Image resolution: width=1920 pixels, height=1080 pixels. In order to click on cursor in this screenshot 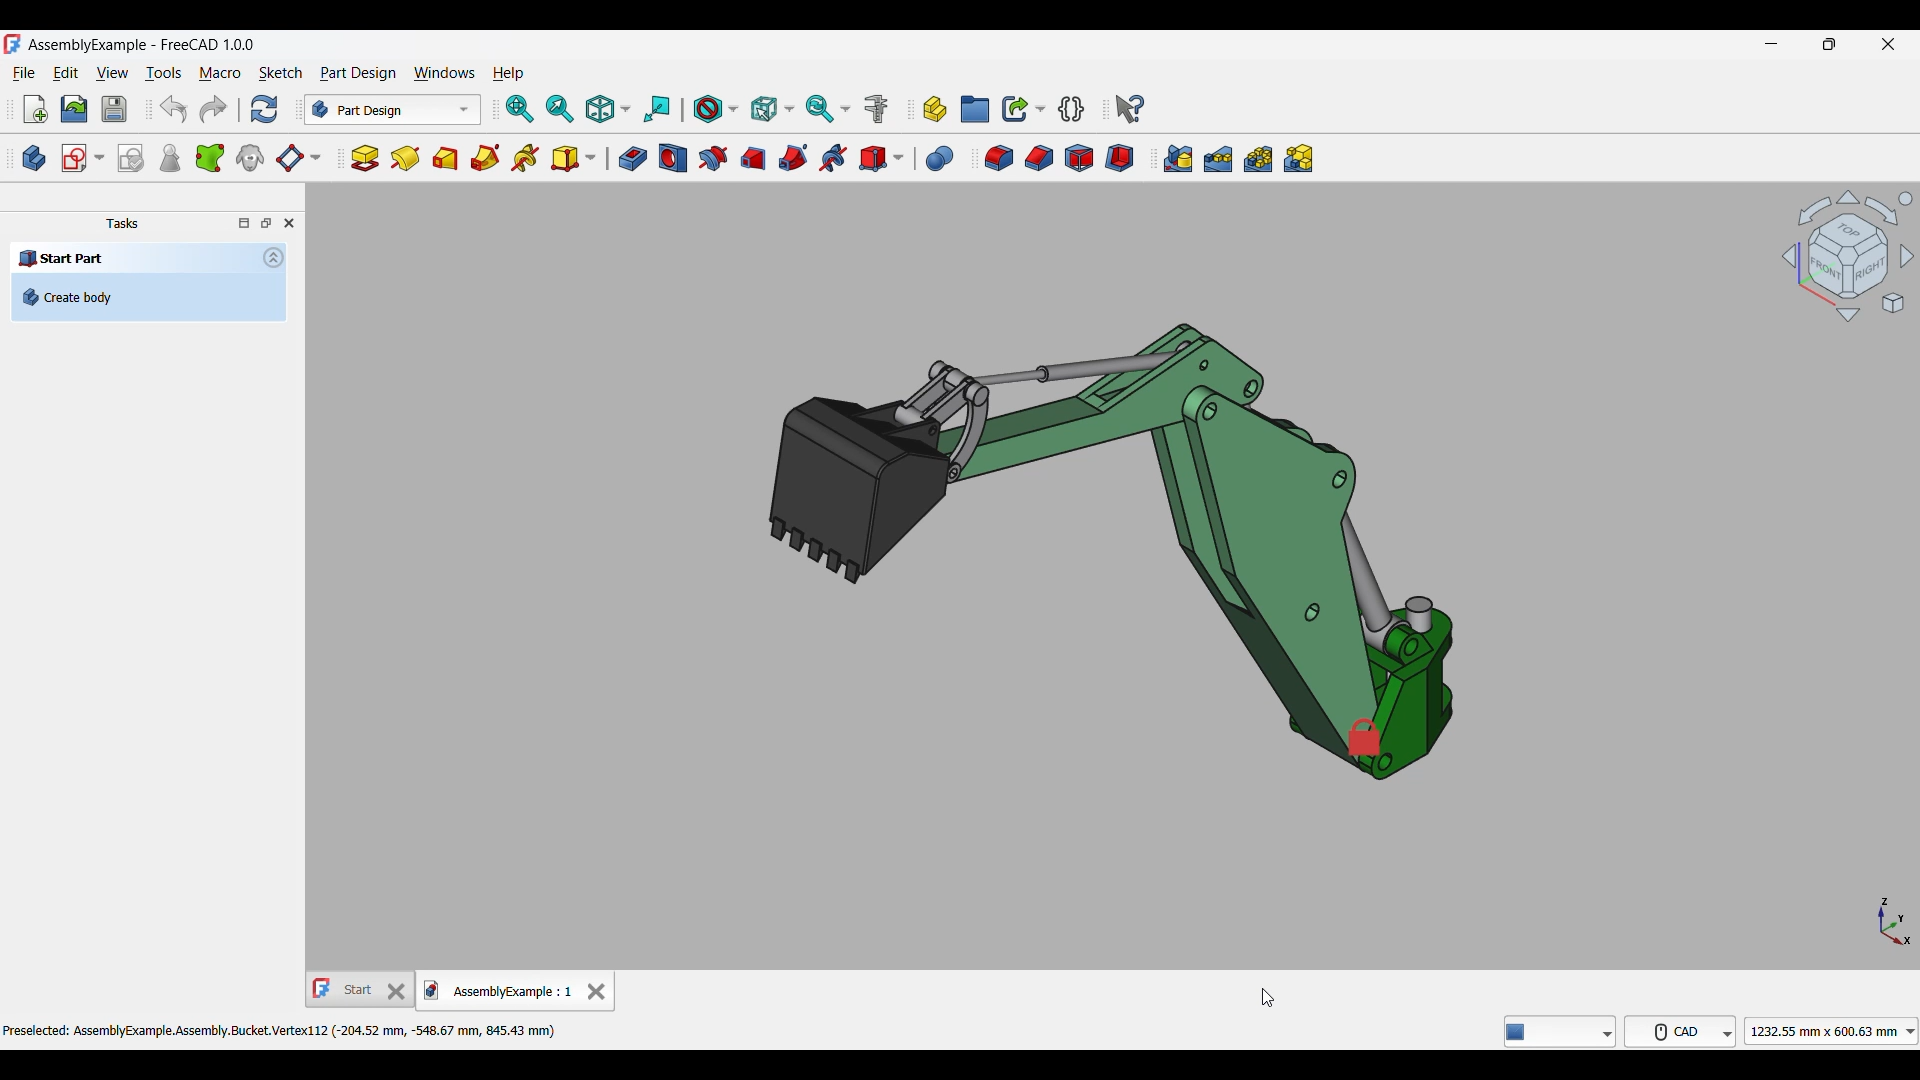, I will do `click(1268, 998)`.